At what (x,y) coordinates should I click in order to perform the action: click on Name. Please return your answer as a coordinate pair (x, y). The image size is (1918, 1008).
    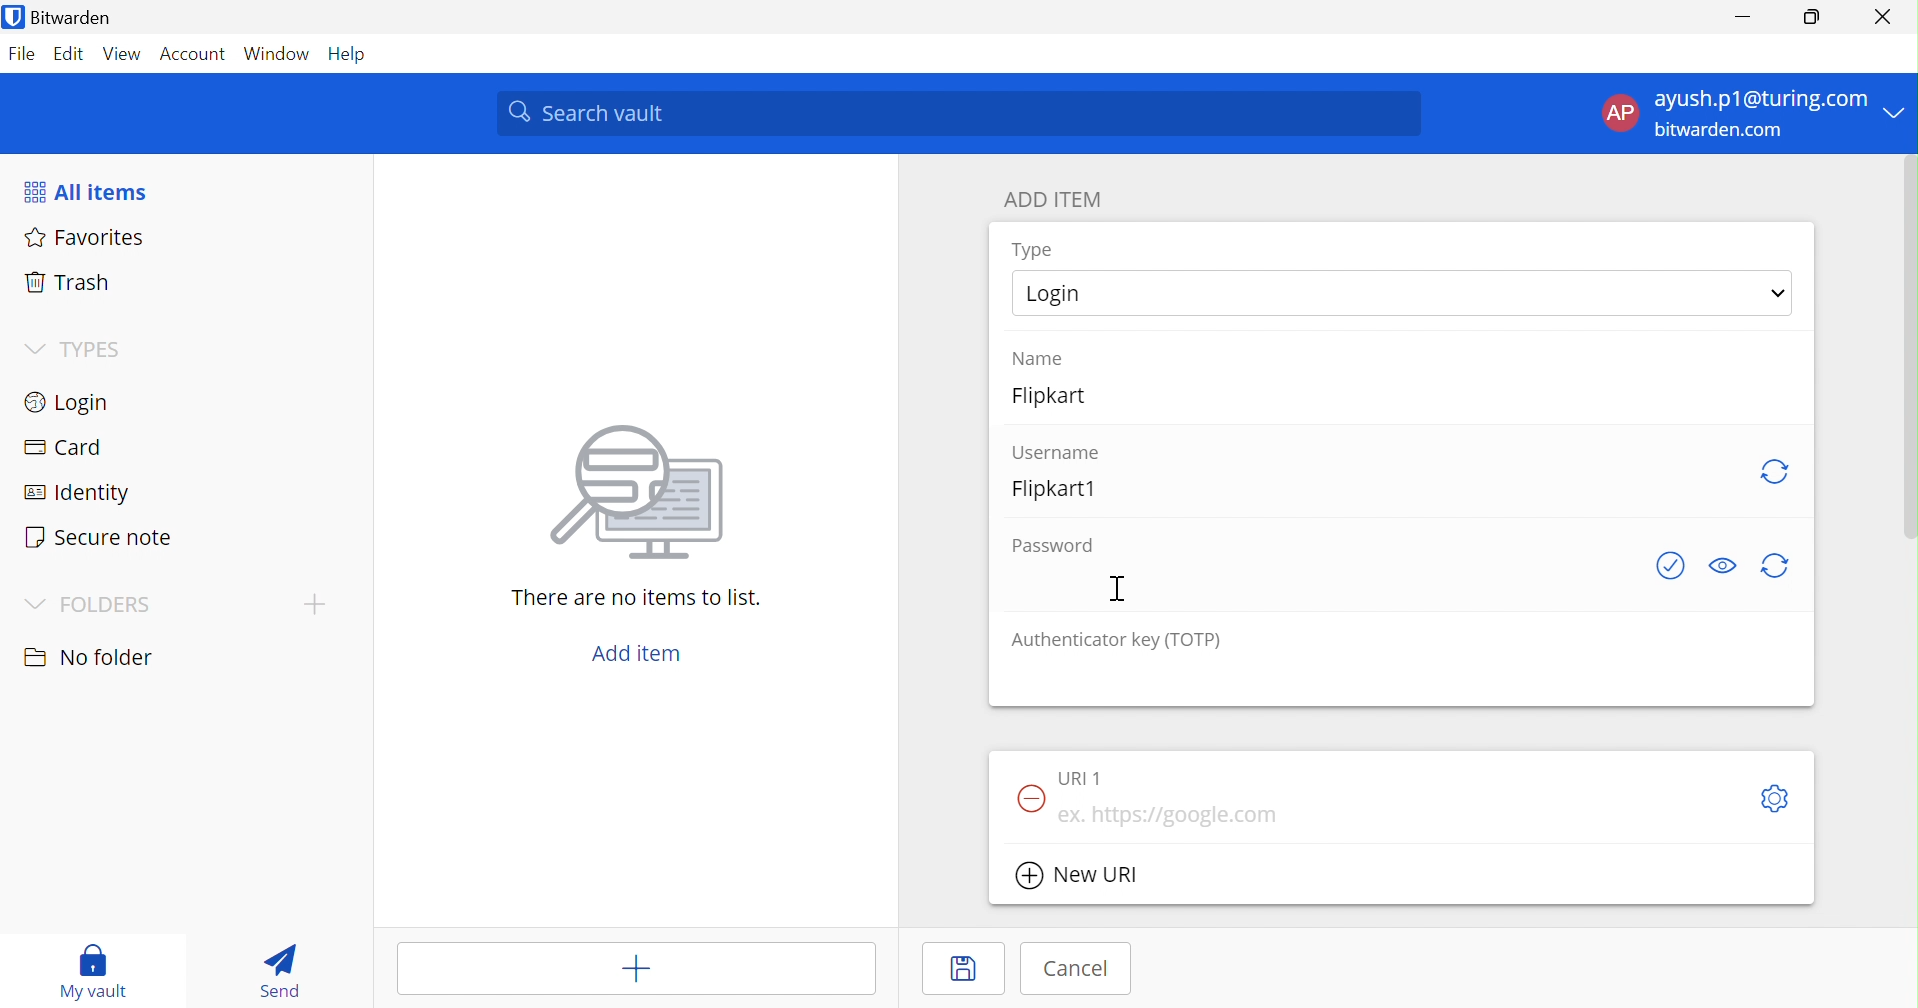
    Looking at the image, I should click on (1041, 356).